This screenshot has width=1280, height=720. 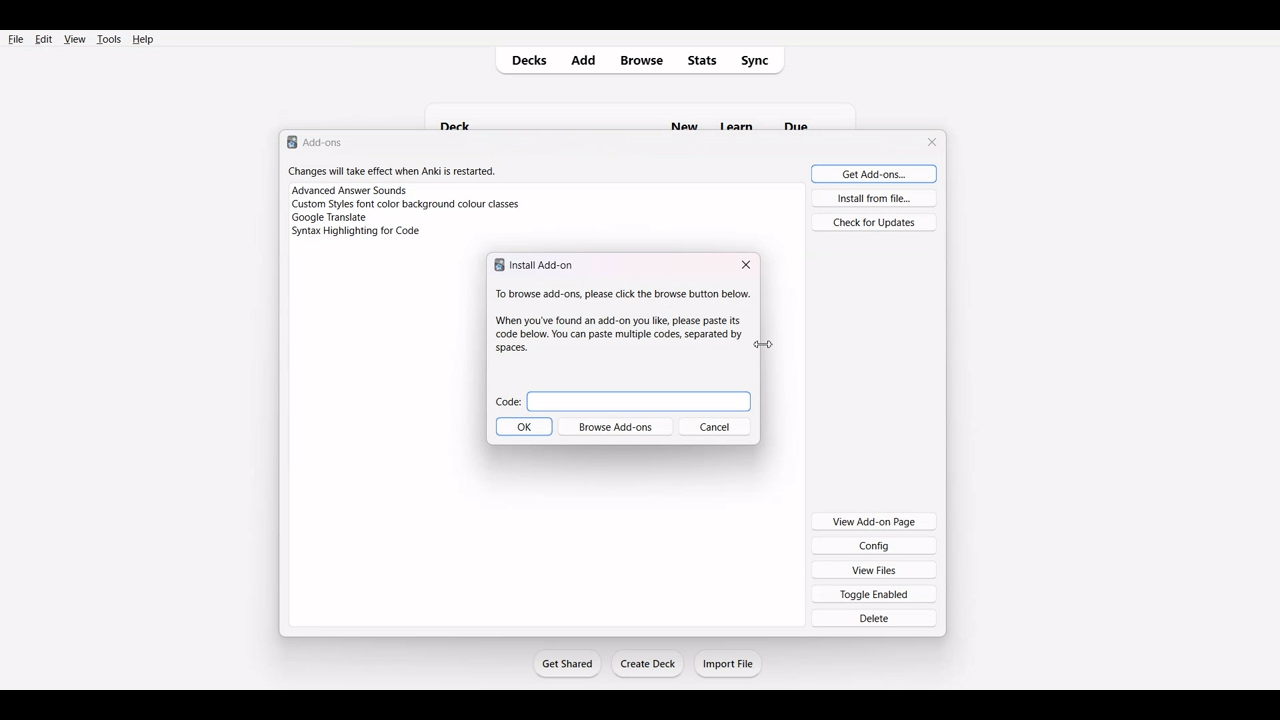 What do you see at coordinates (934, 142) in the screenshot?
I see `Close` at bounding box center [934, 142].